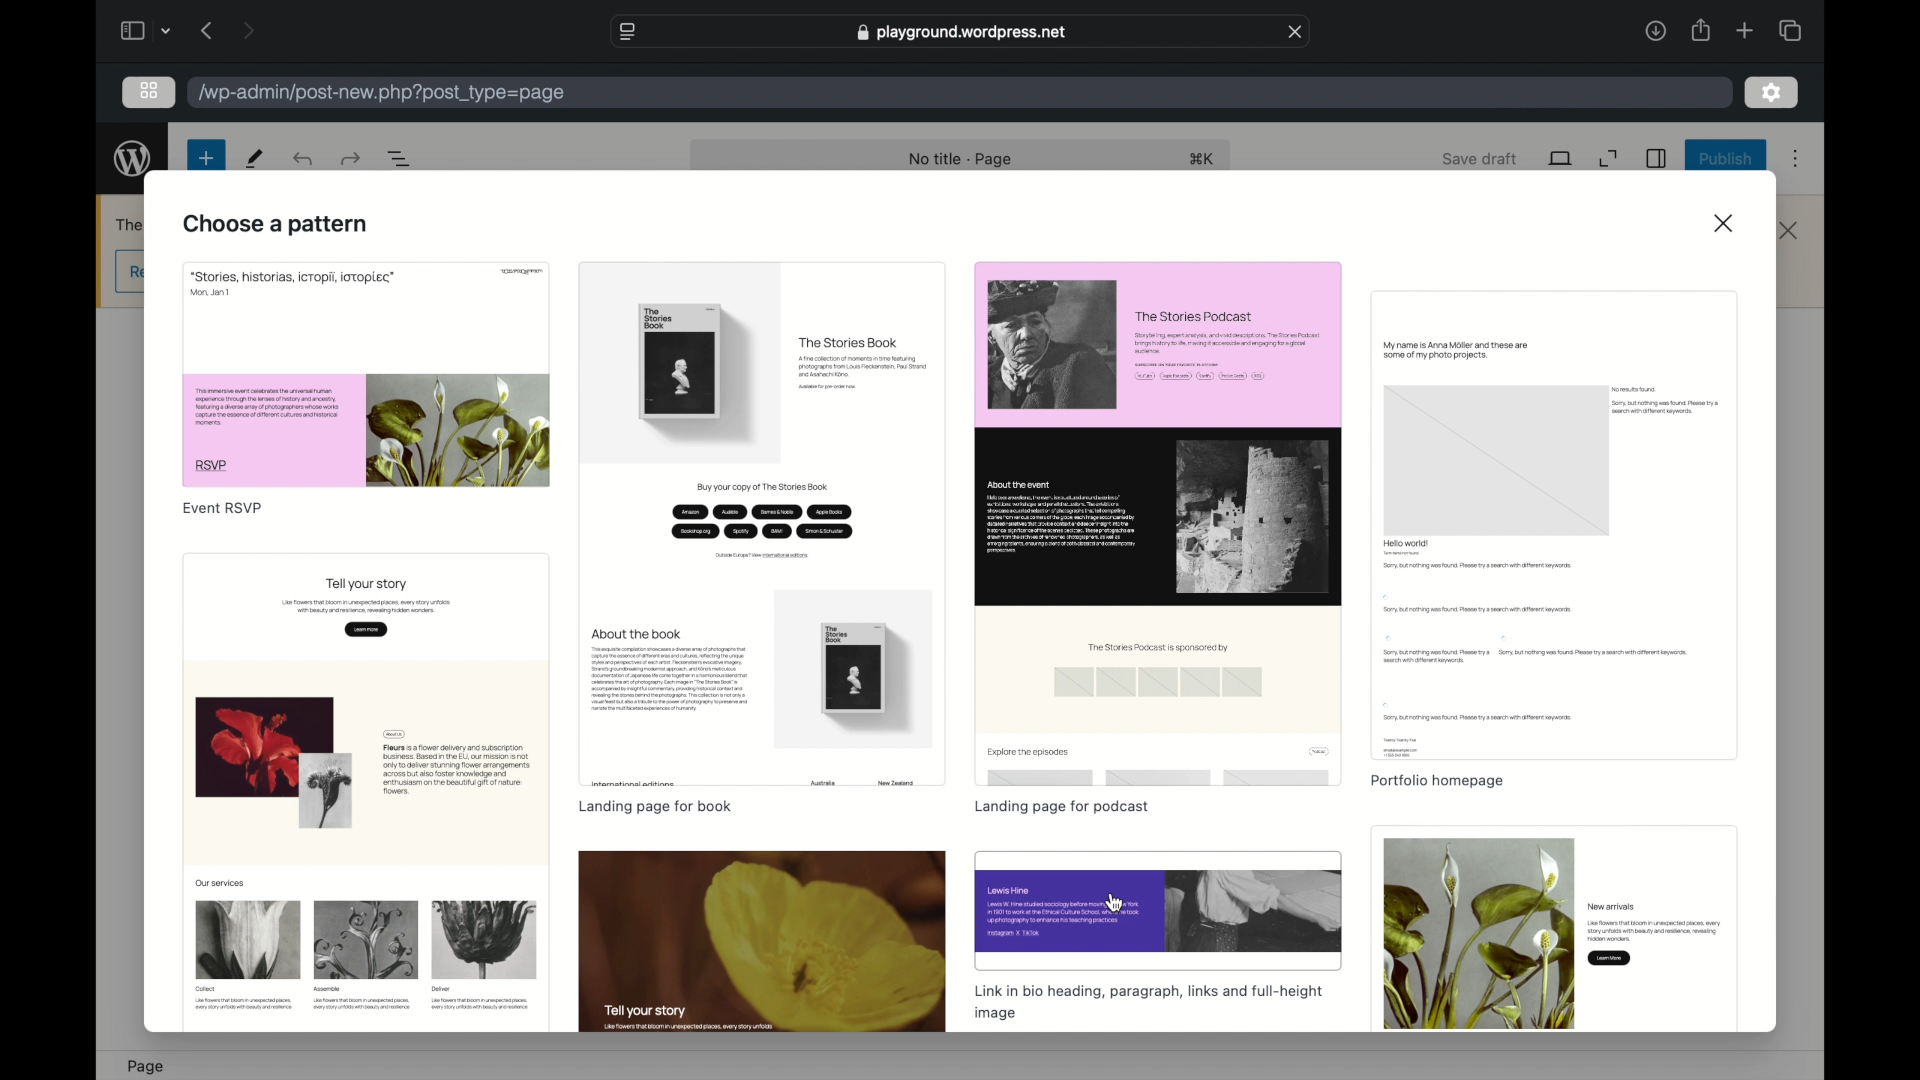 This screenshot has width=1920, height=1080. Describe the element at coordinates (131, 30) in the screenshot. I see `sidebar` at that location.